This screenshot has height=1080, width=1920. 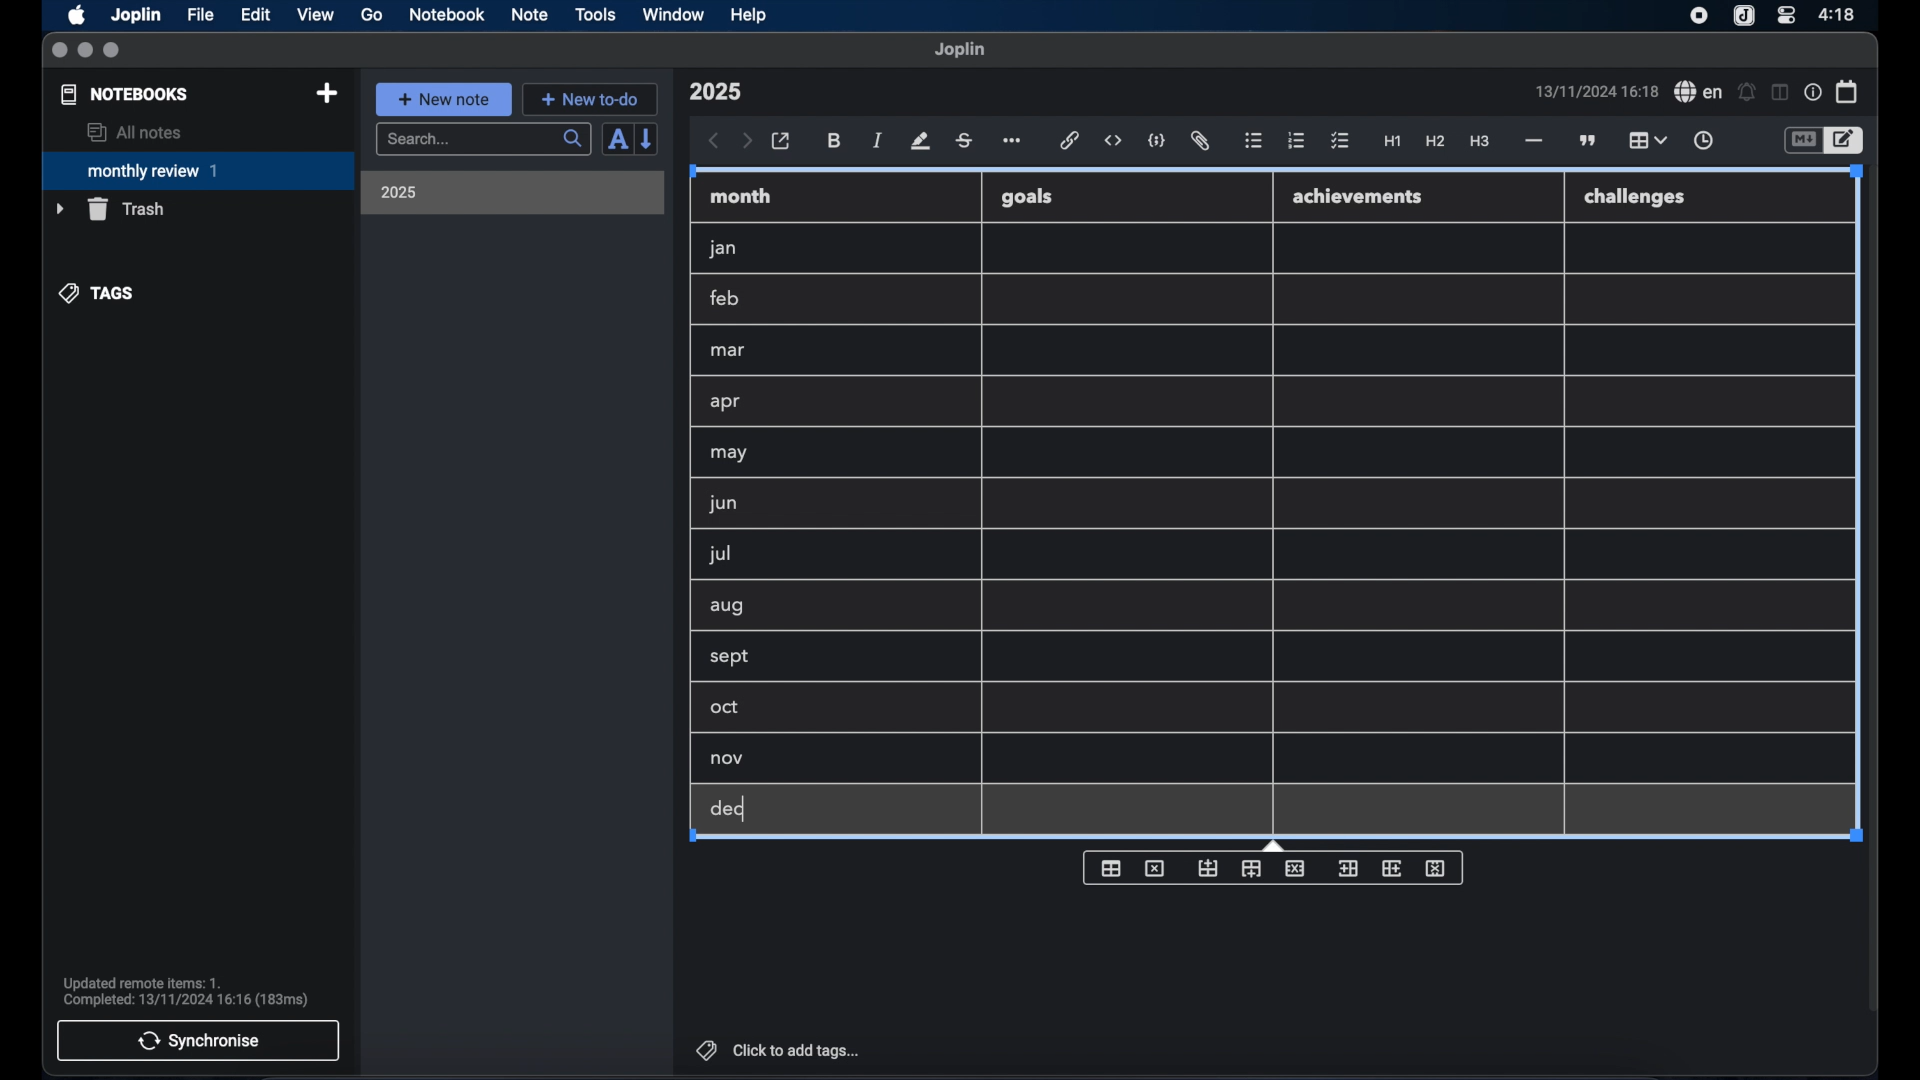 What do you see at coordinates (780, 1050) in the screenshot?
I see `click to add tags` at bounding box center [780, 1050].